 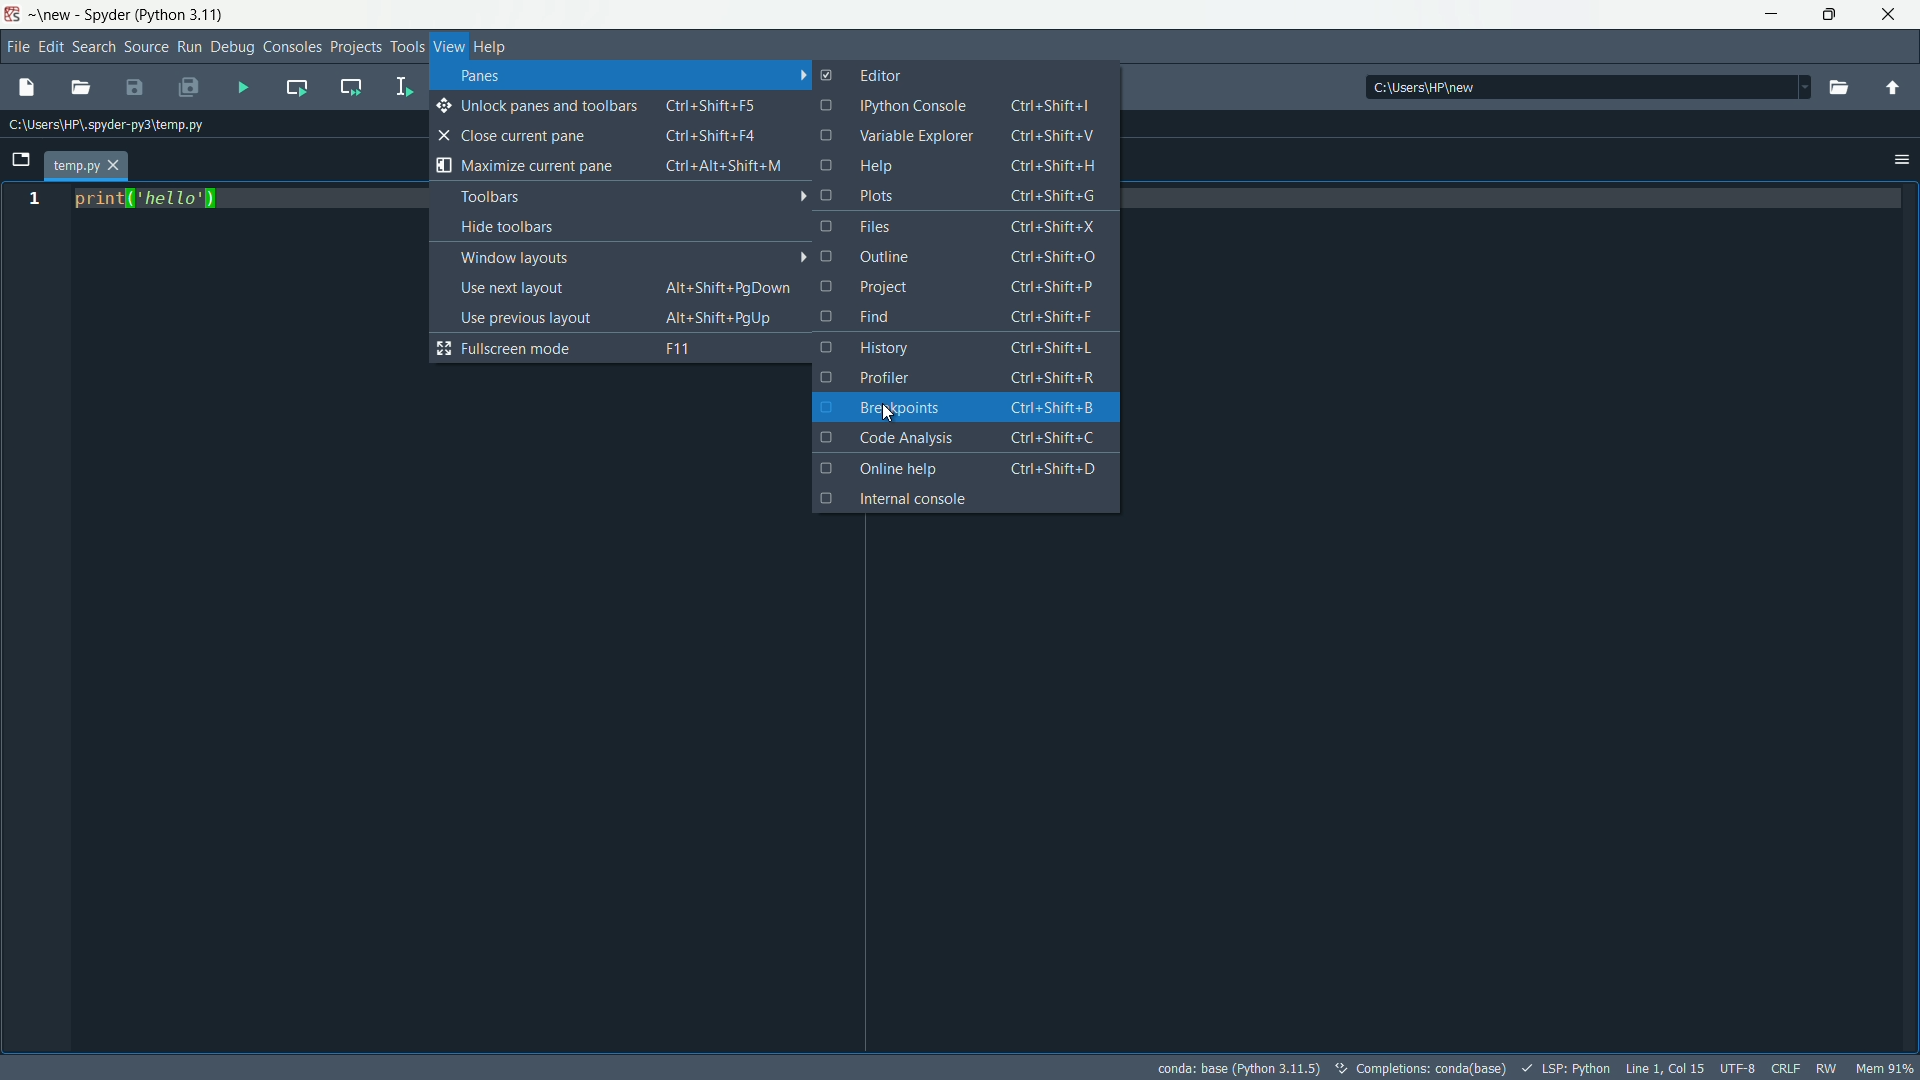 What do you see at coordinates (92, 49) in the screenshot?
I see `search menu` at bounding box center [92, 49].